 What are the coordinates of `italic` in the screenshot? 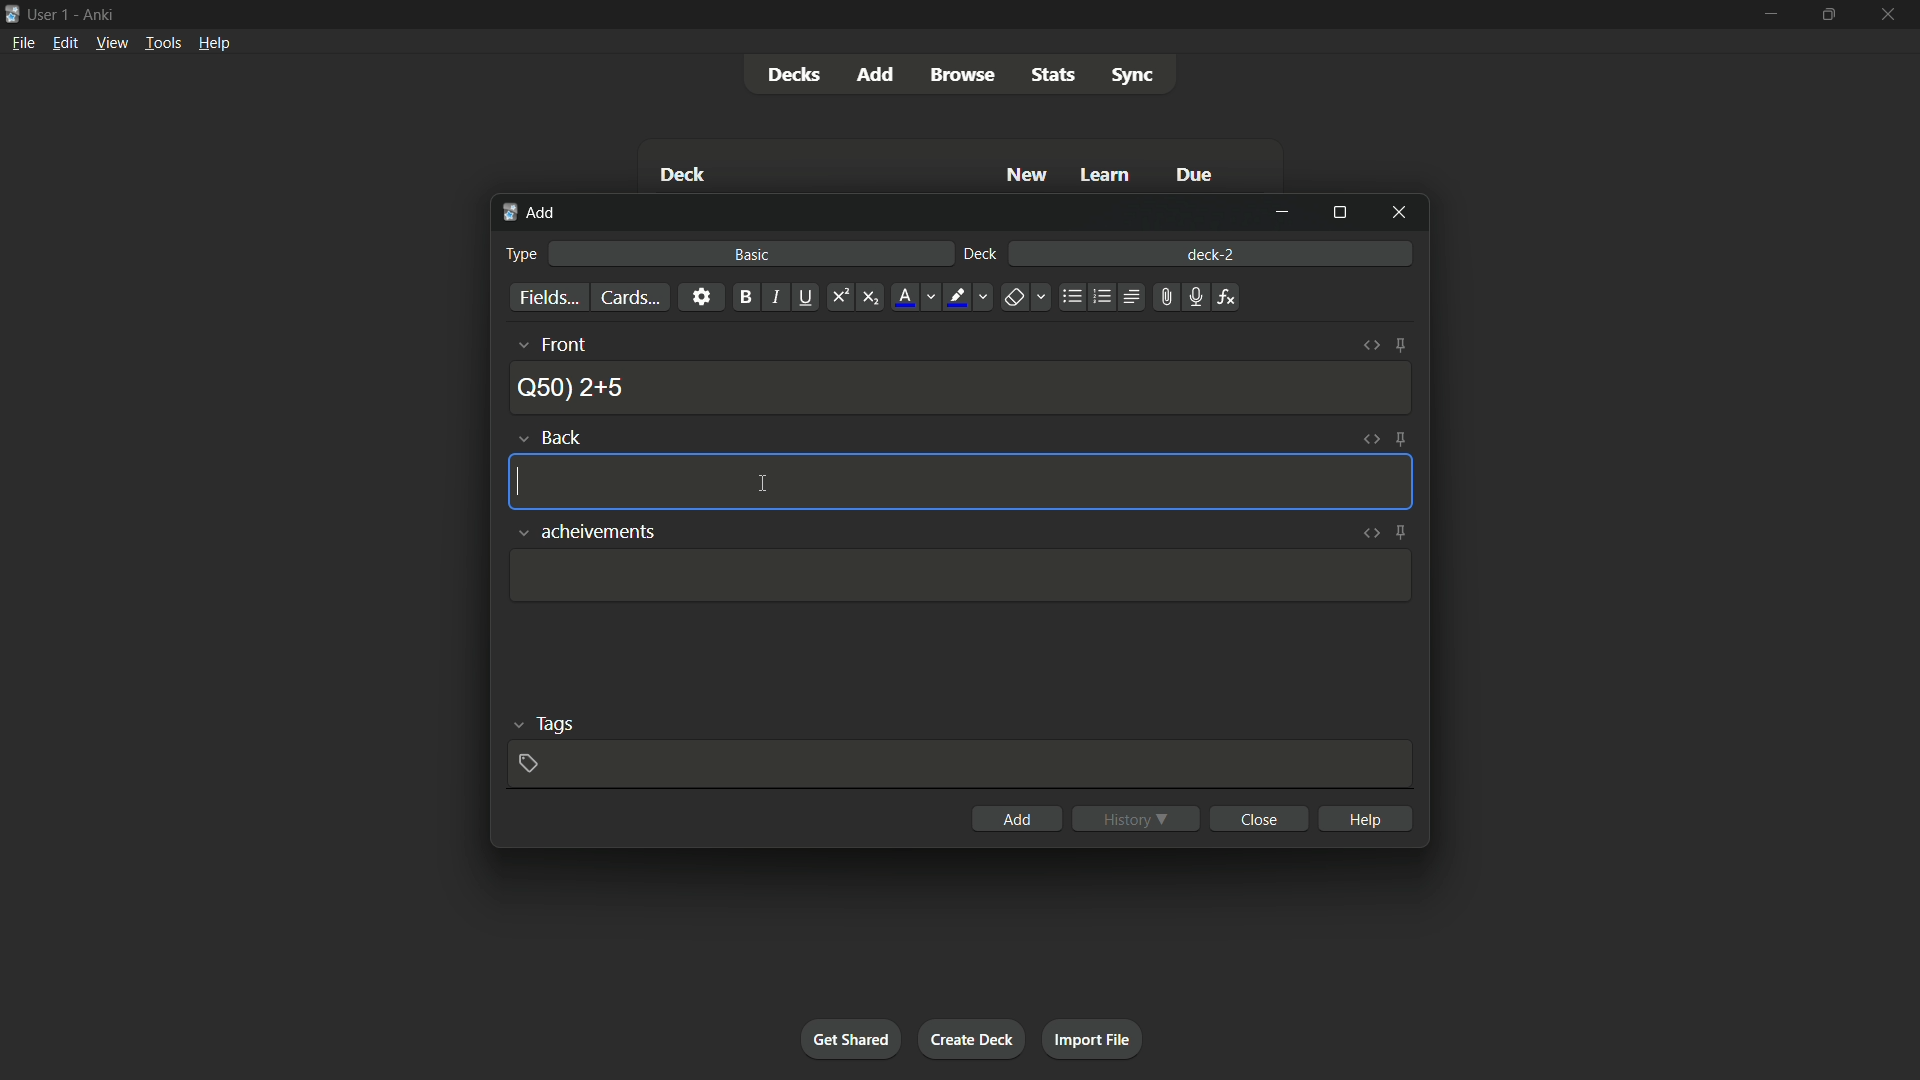 It's located at (775, 297).